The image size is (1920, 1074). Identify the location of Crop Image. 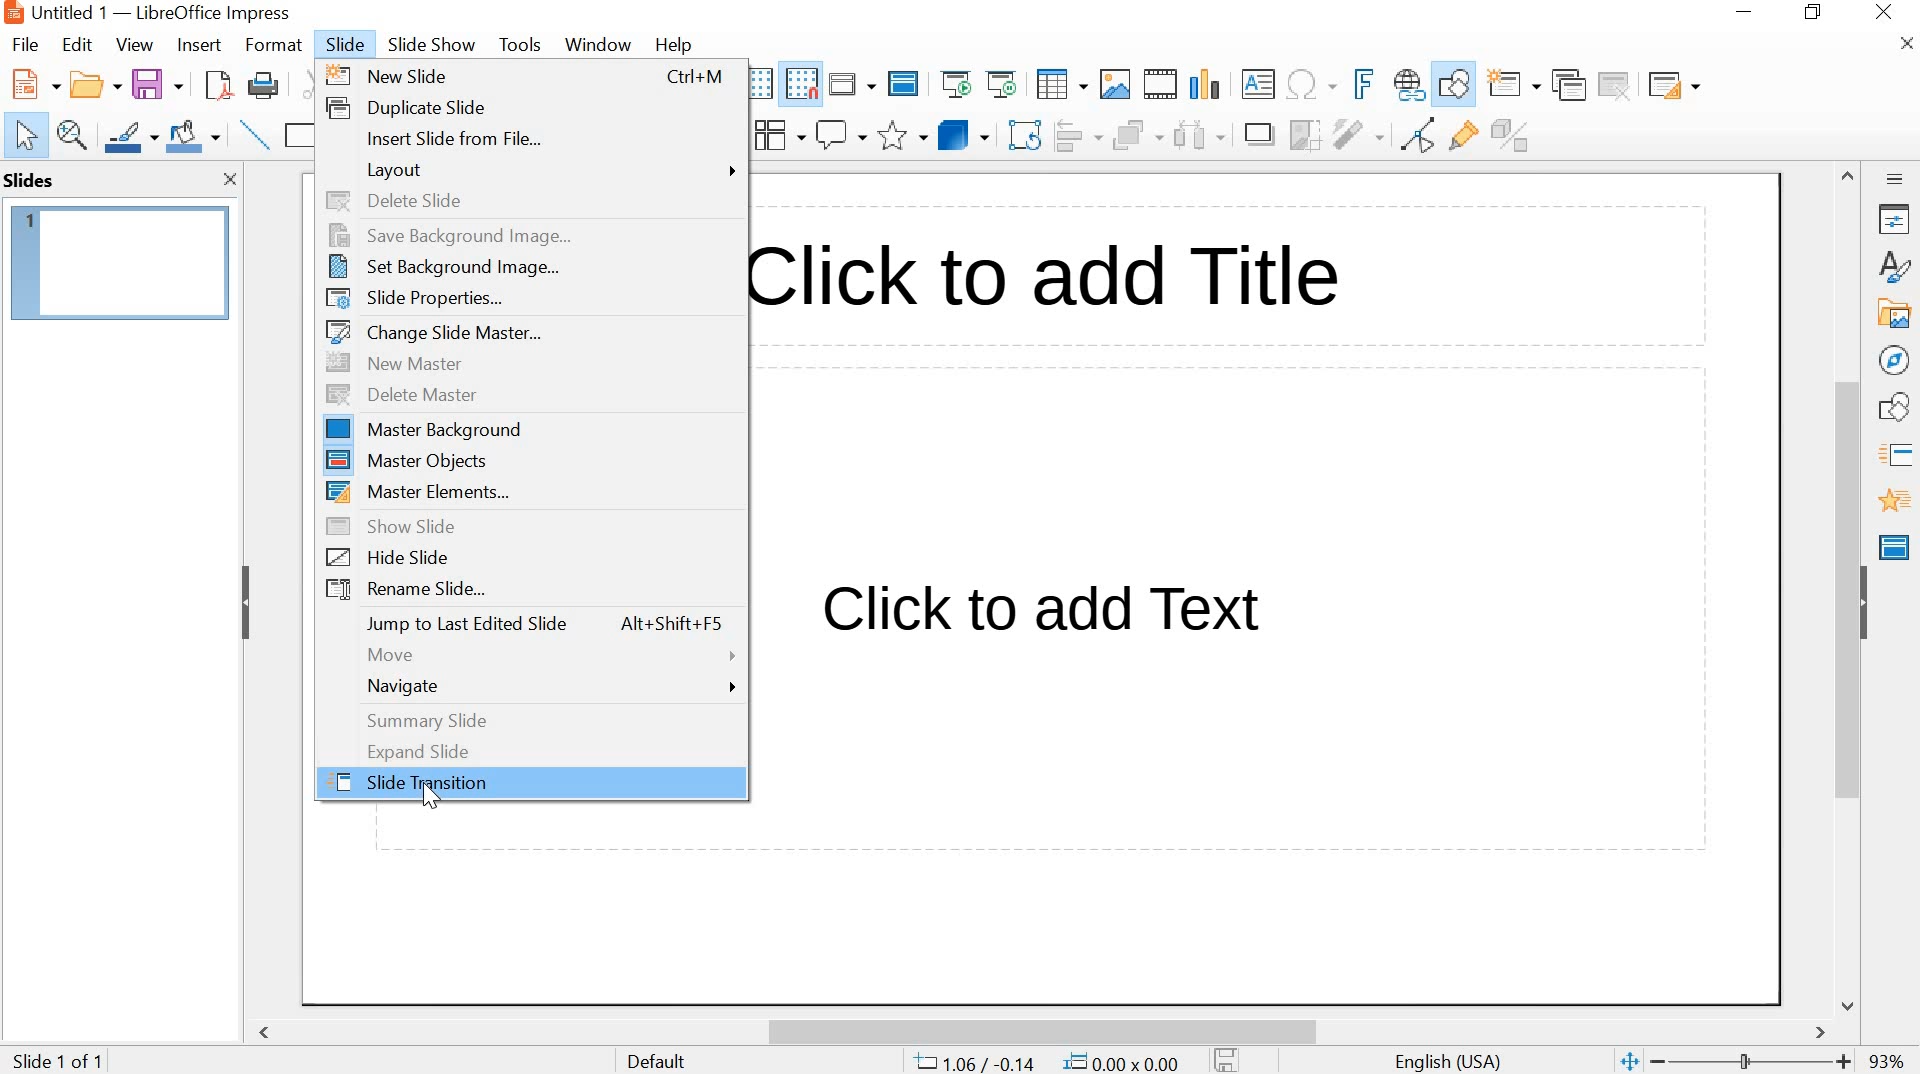
(1303, 133).